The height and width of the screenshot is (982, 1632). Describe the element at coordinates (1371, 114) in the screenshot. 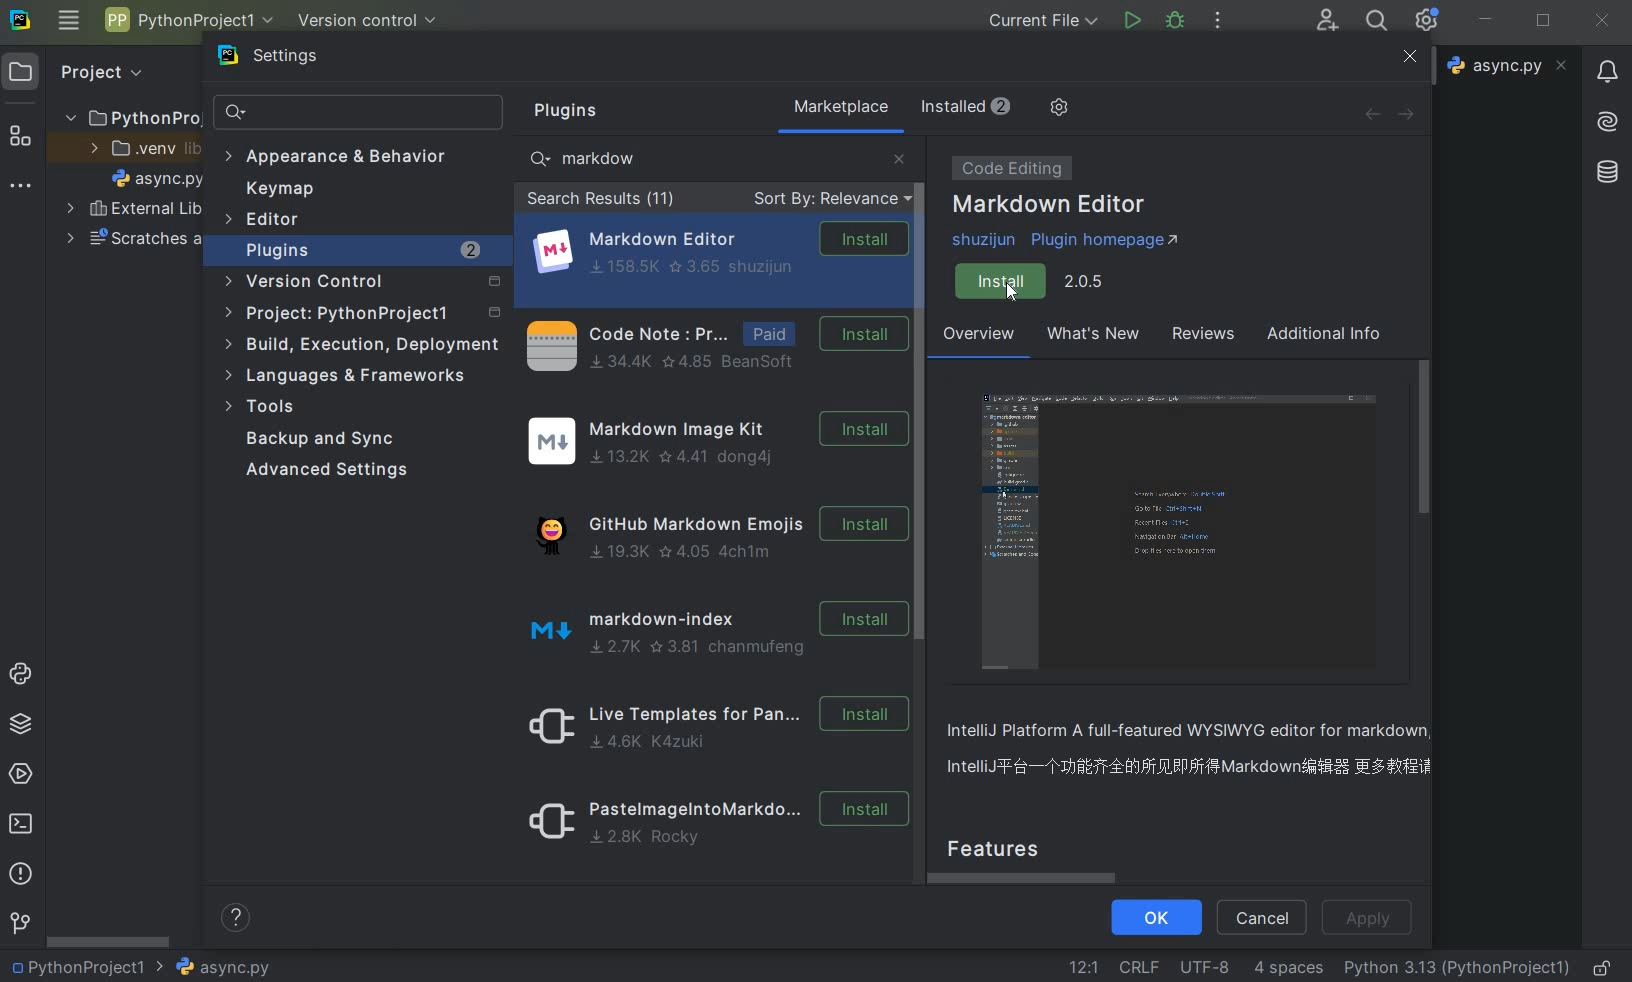

I see `back` at that location.